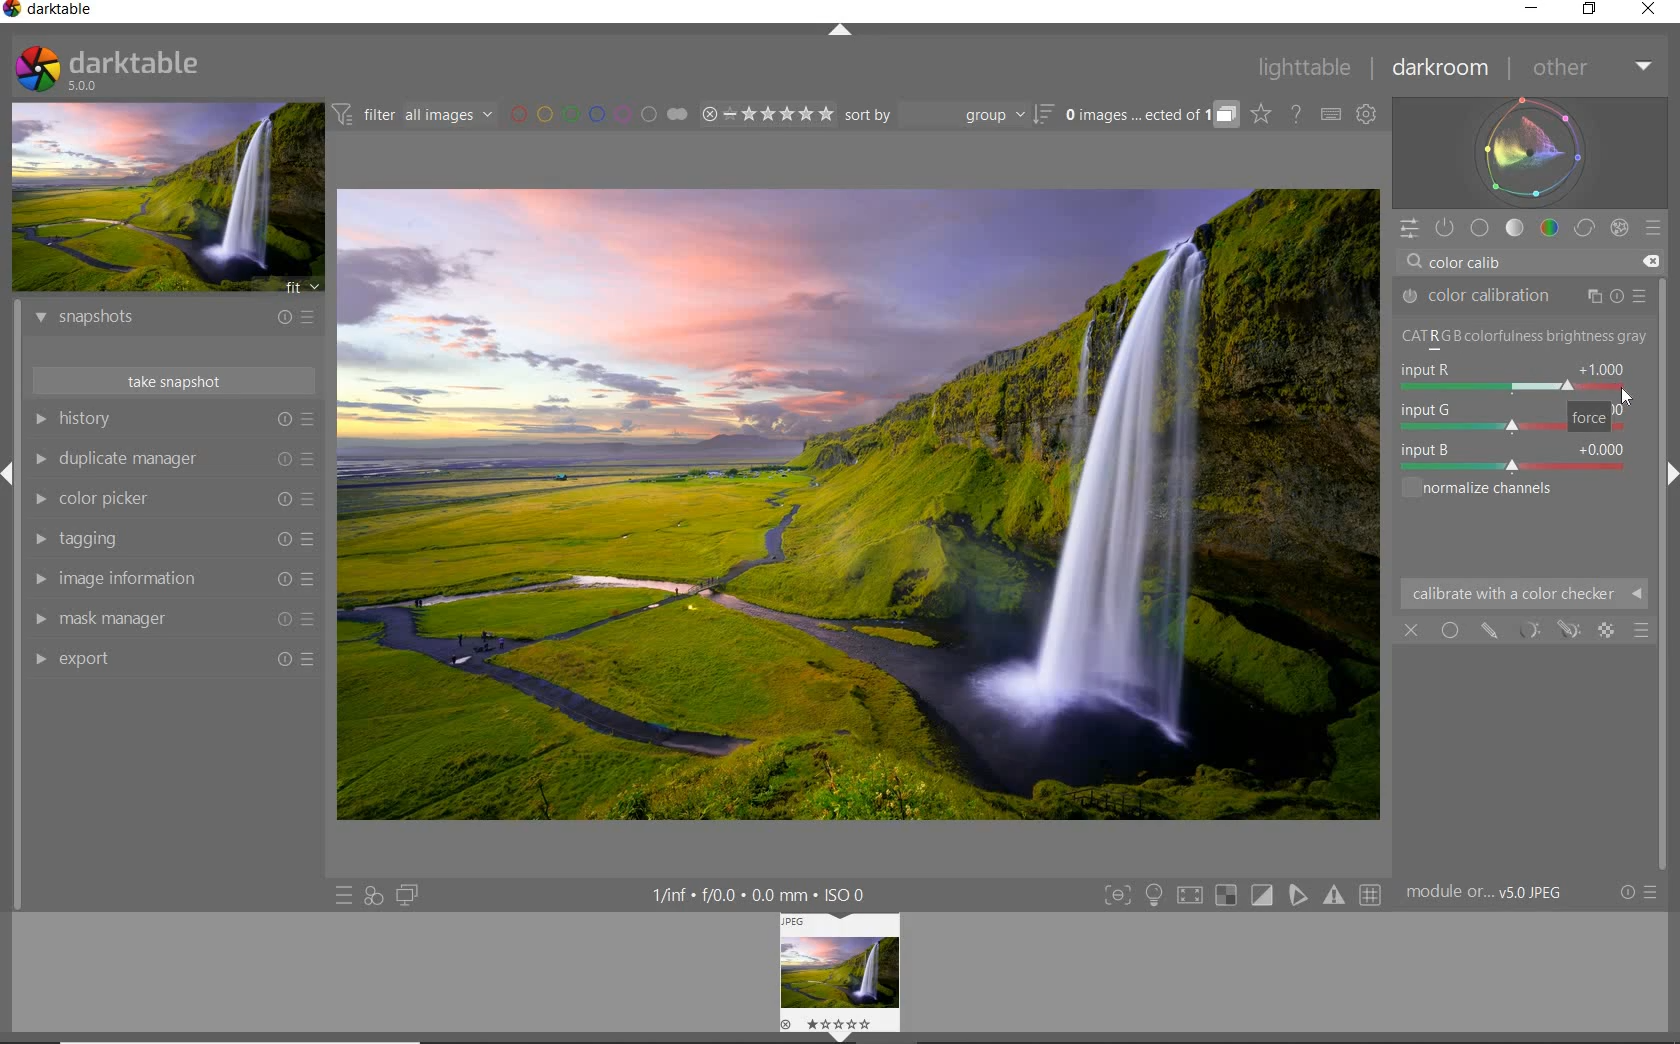  I want to click on SHOW ONLY ACTIVE MODULES, so click(1446, 229).